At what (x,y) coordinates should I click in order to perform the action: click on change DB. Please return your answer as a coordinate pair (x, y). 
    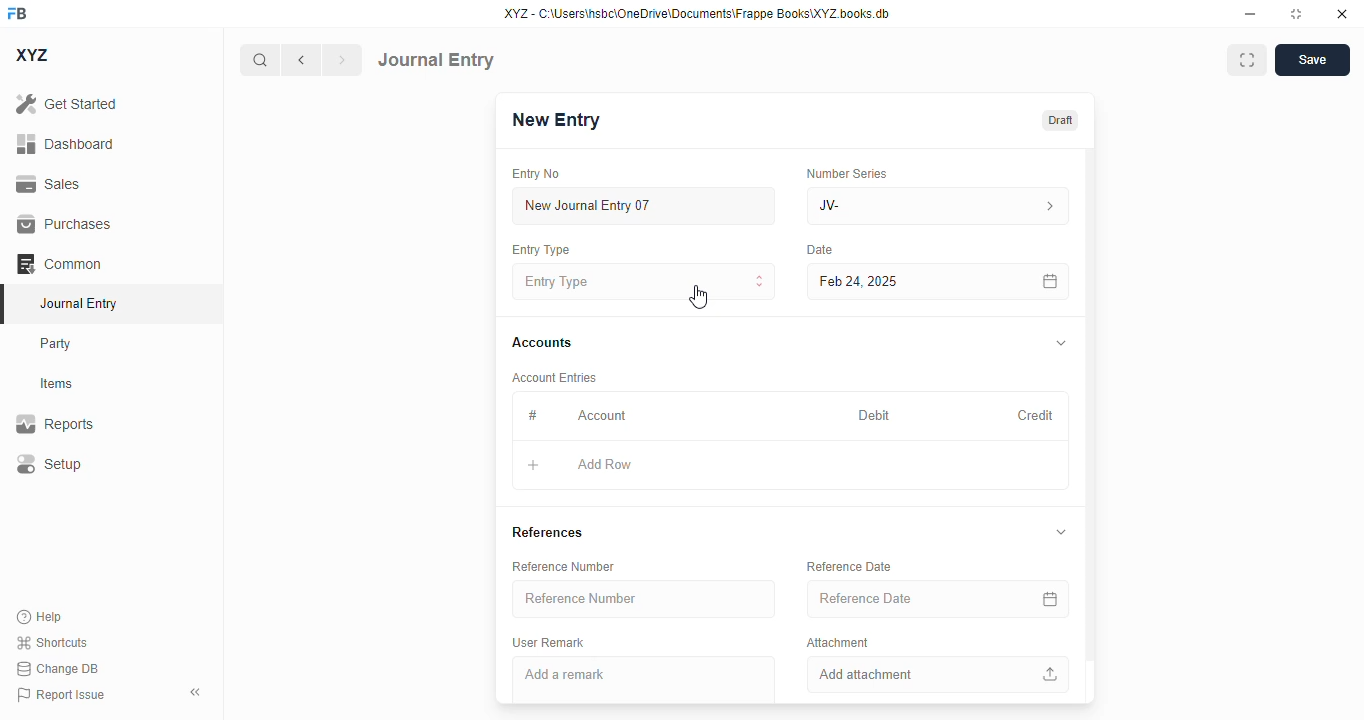
    Looking at the image, I should click on (57, 668).